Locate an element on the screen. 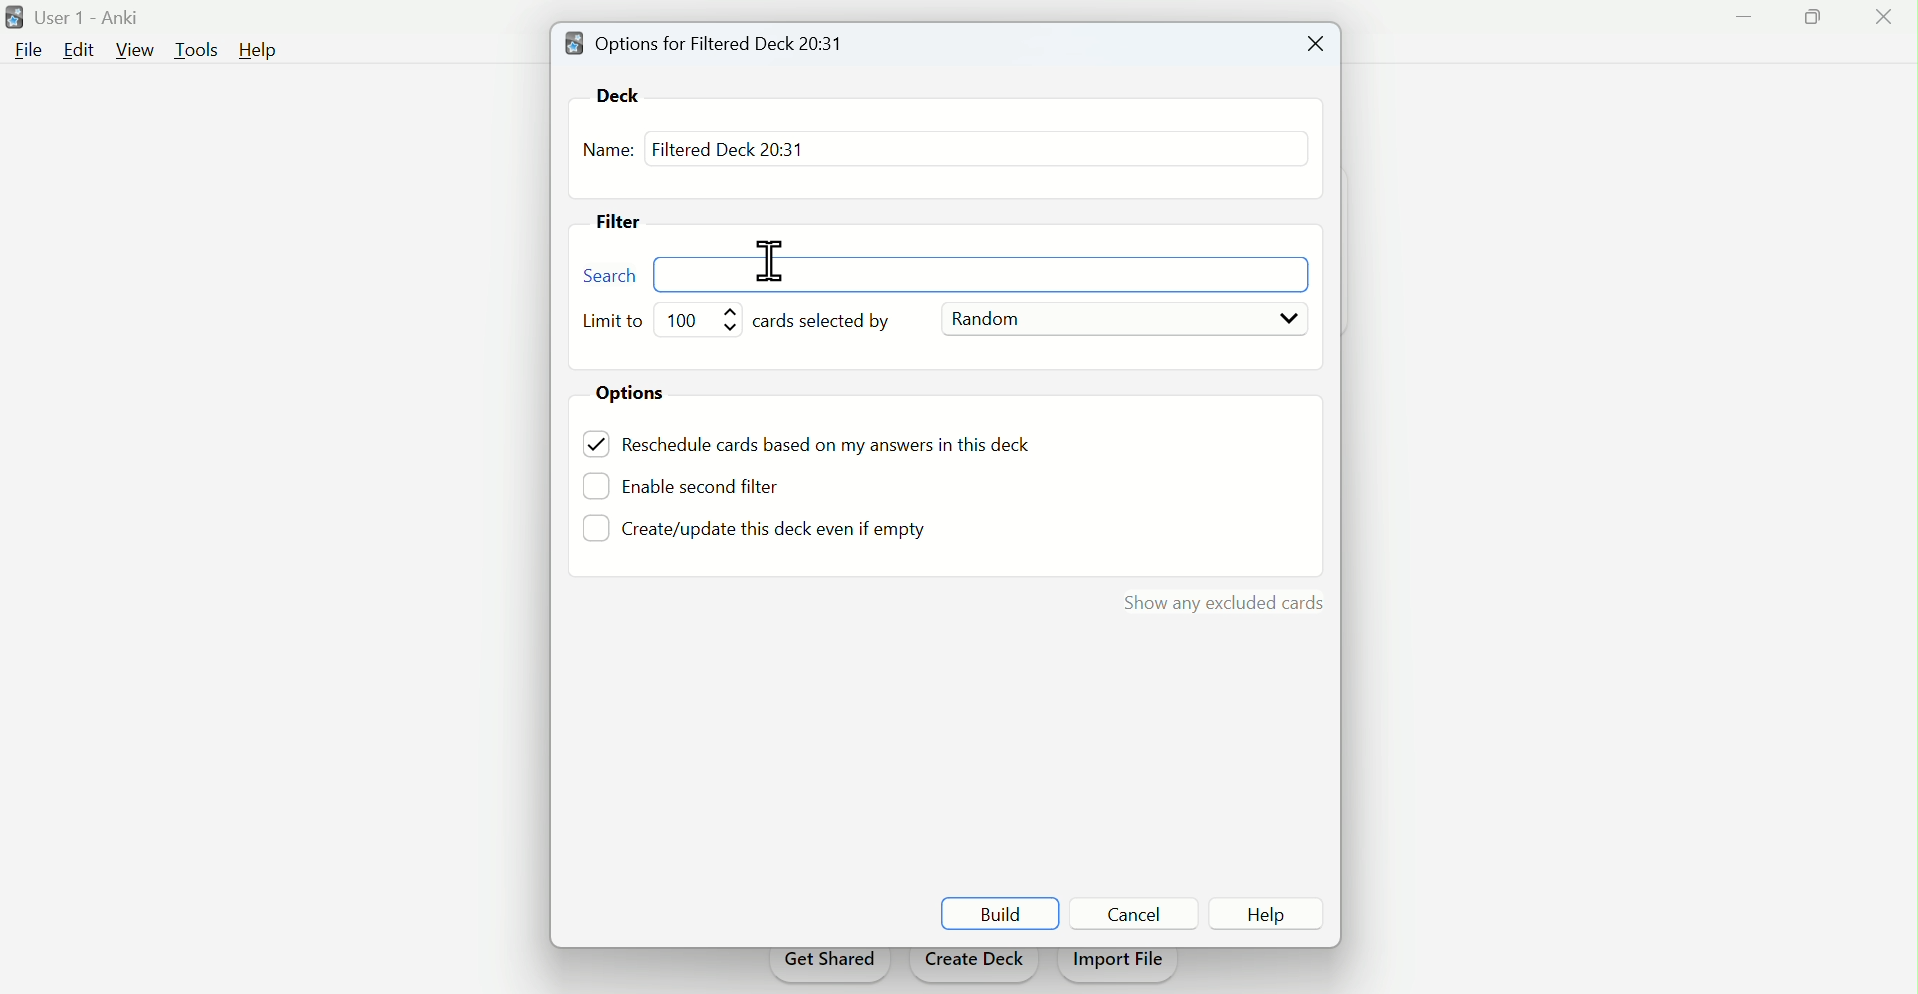   is located at coordinates (1267, 914).